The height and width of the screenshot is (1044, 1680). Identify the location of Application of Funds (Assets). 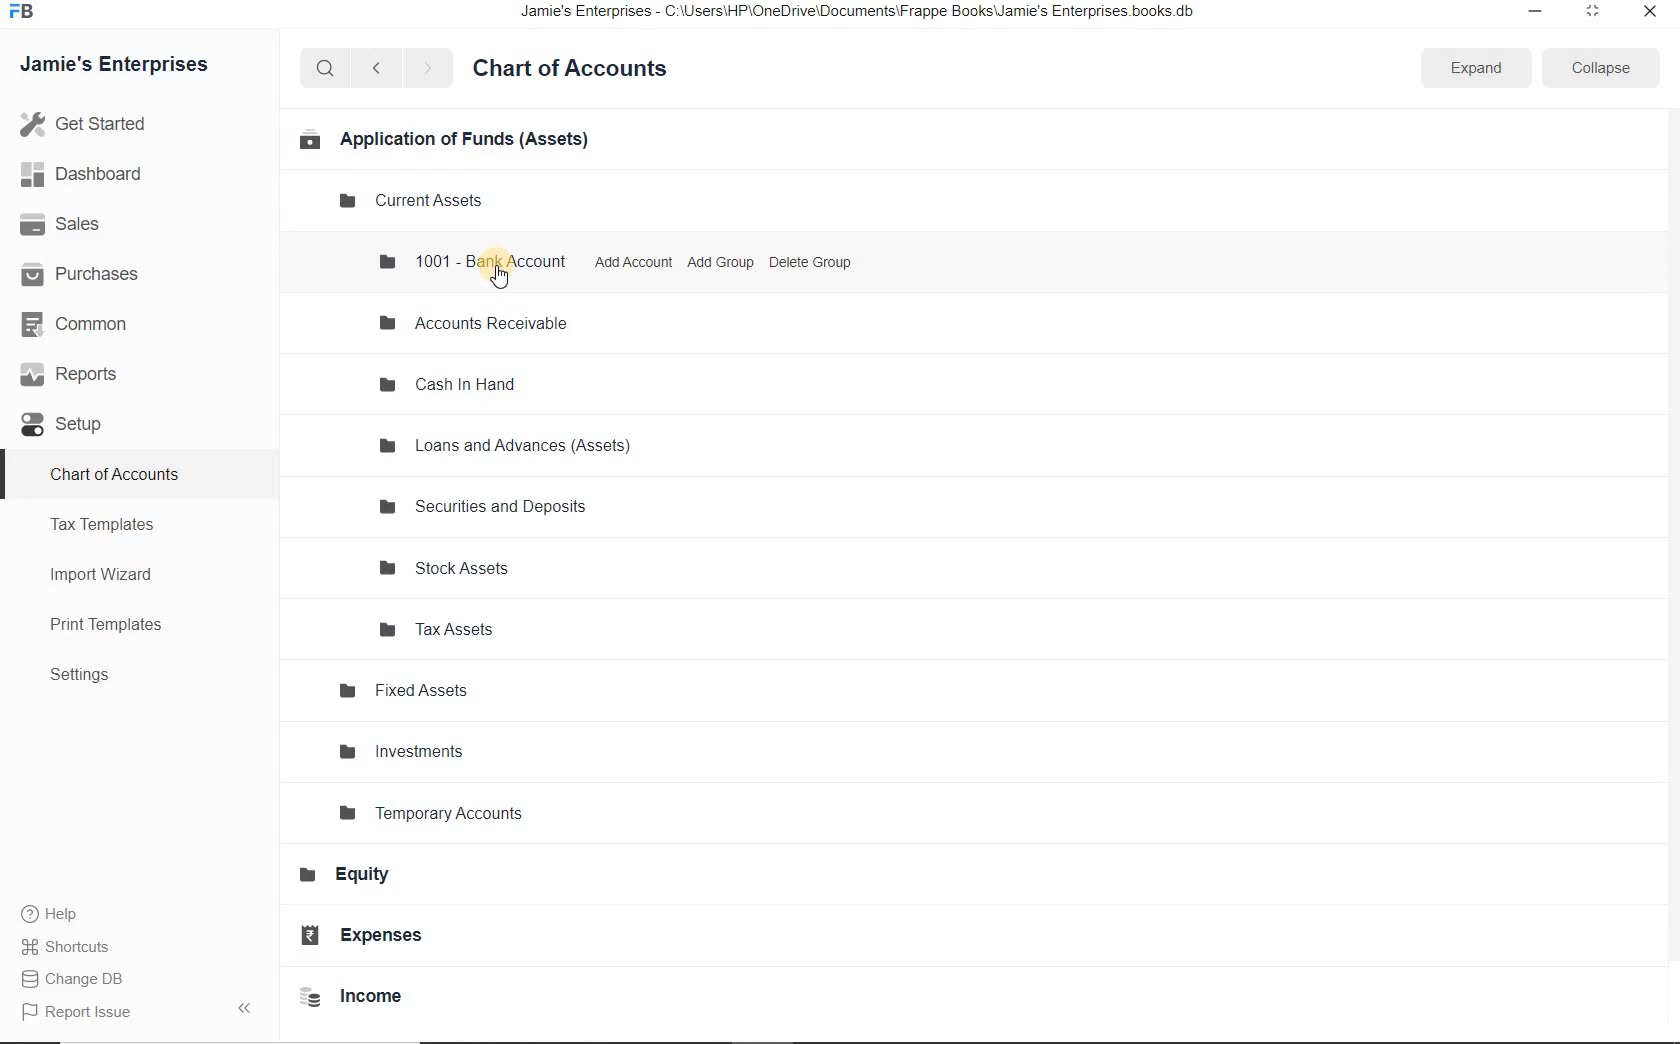
(442, 138).